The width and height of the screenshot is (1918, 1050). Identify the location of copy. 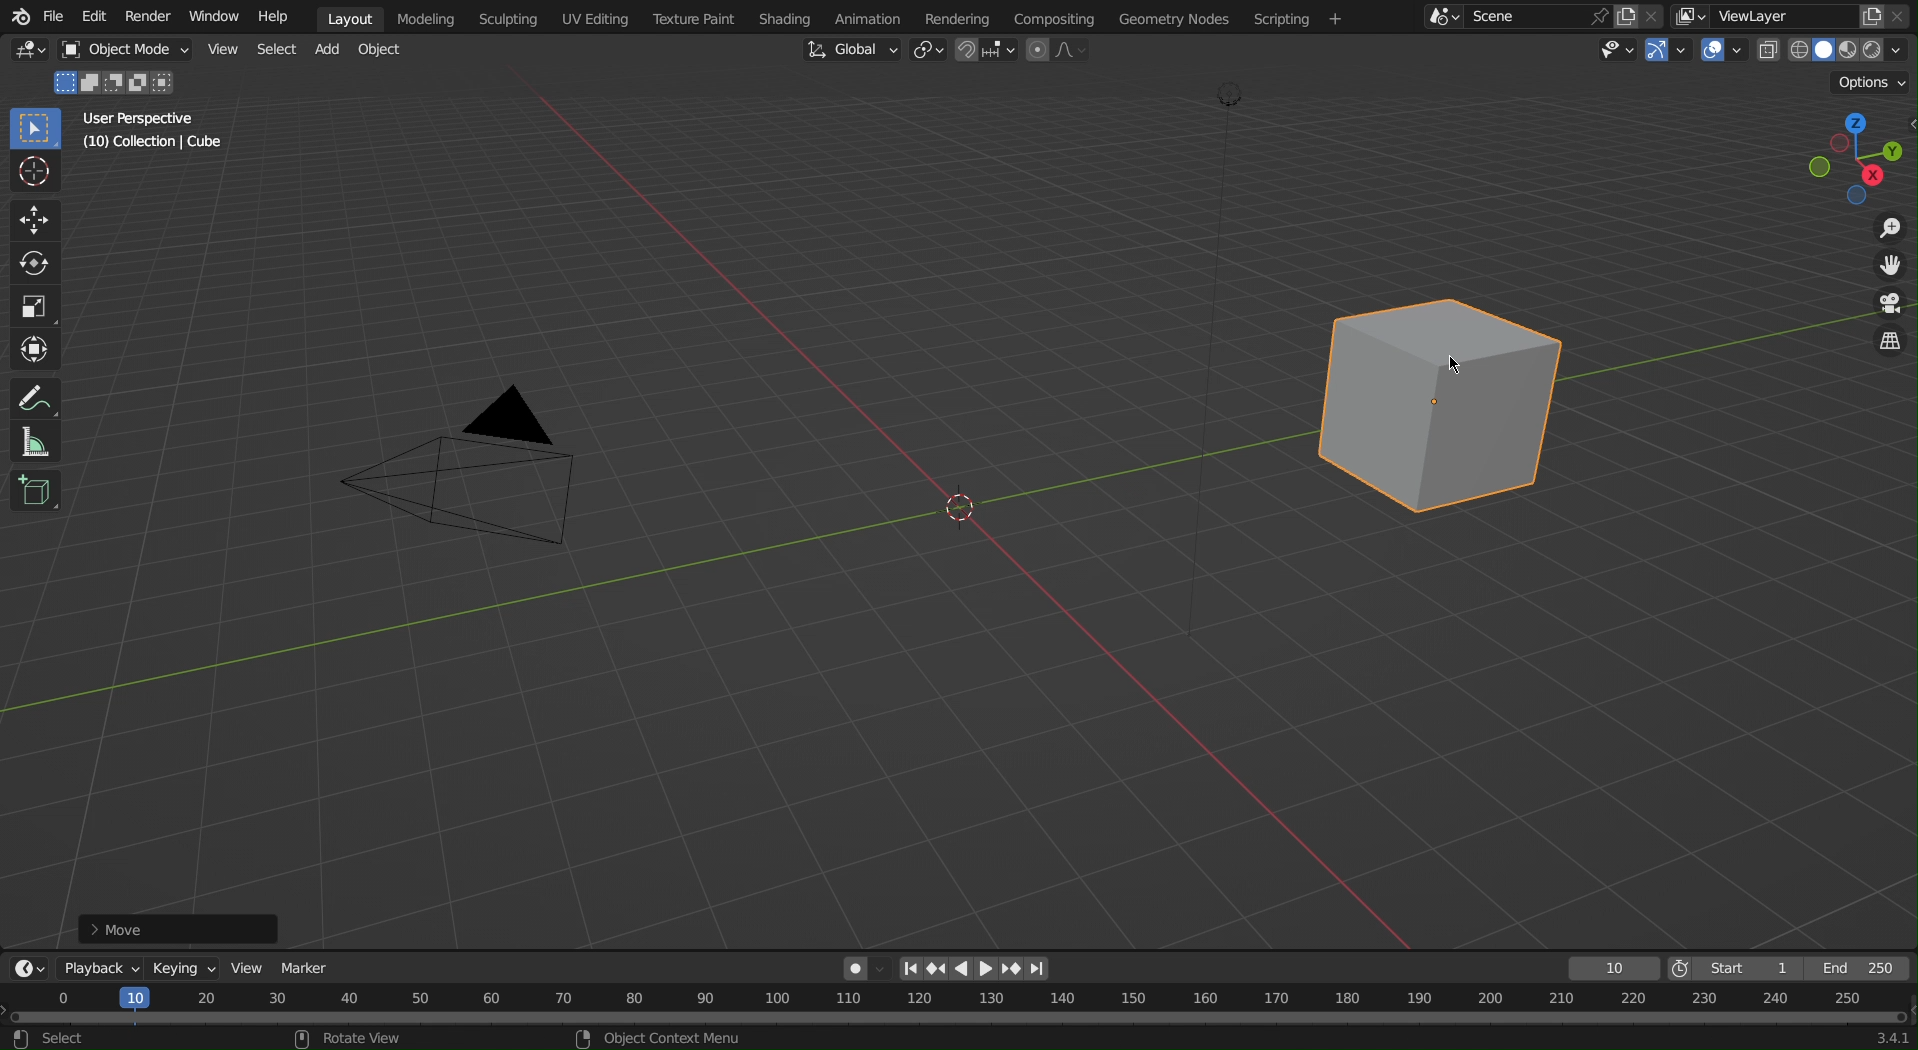
(1872, 14).